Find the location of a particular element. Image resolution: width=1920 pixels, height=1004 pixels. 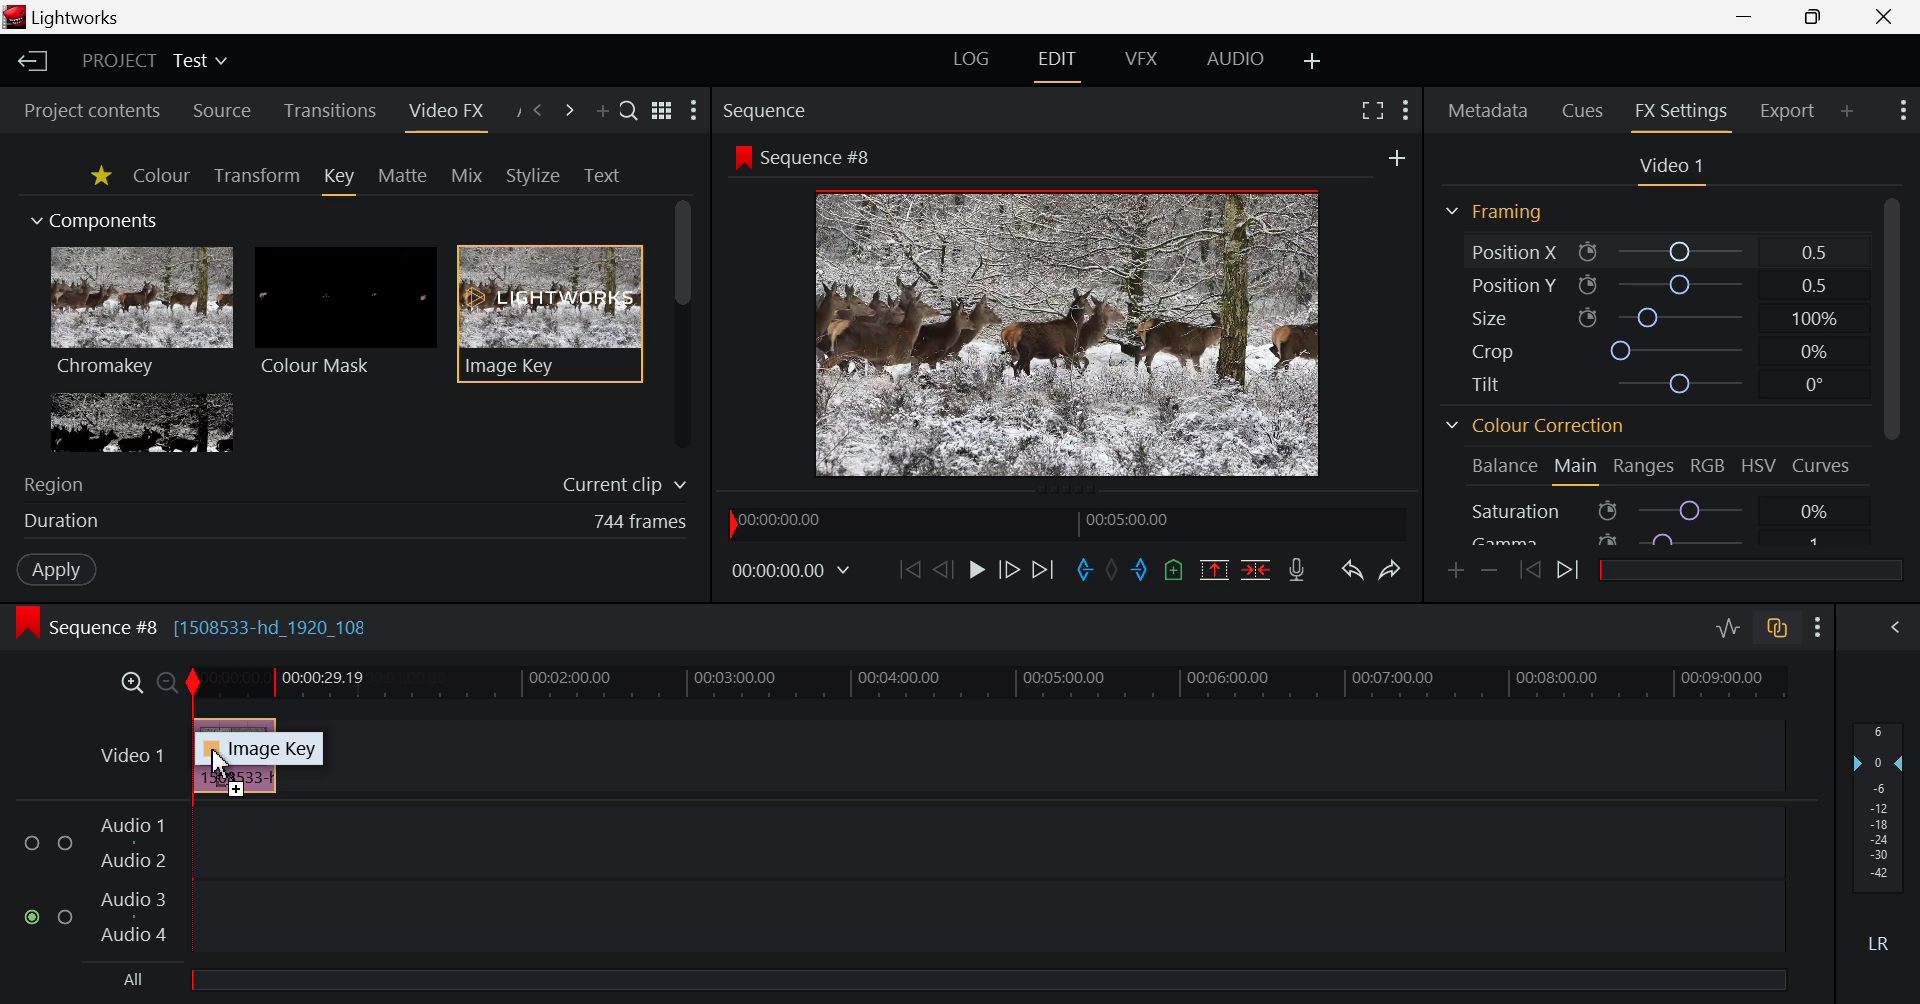

Previous Panel is located at coordinates (538, 110).